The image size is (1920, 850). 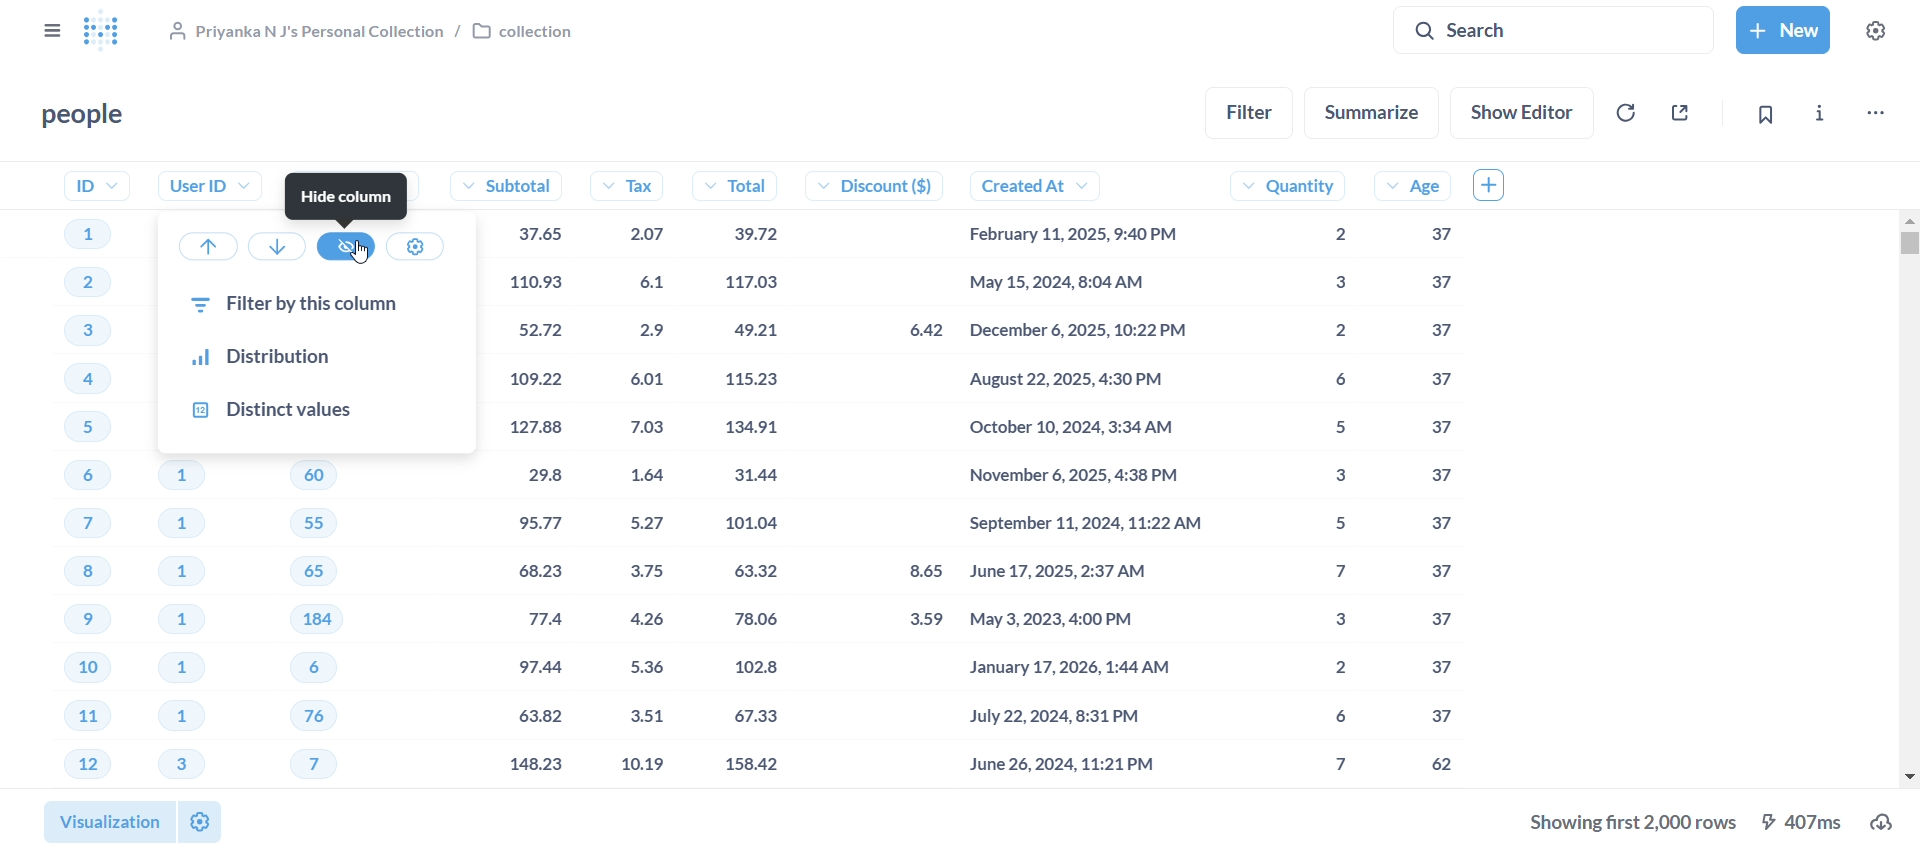 I want to click on move,trash, and more, so click(x=1880, y=111).